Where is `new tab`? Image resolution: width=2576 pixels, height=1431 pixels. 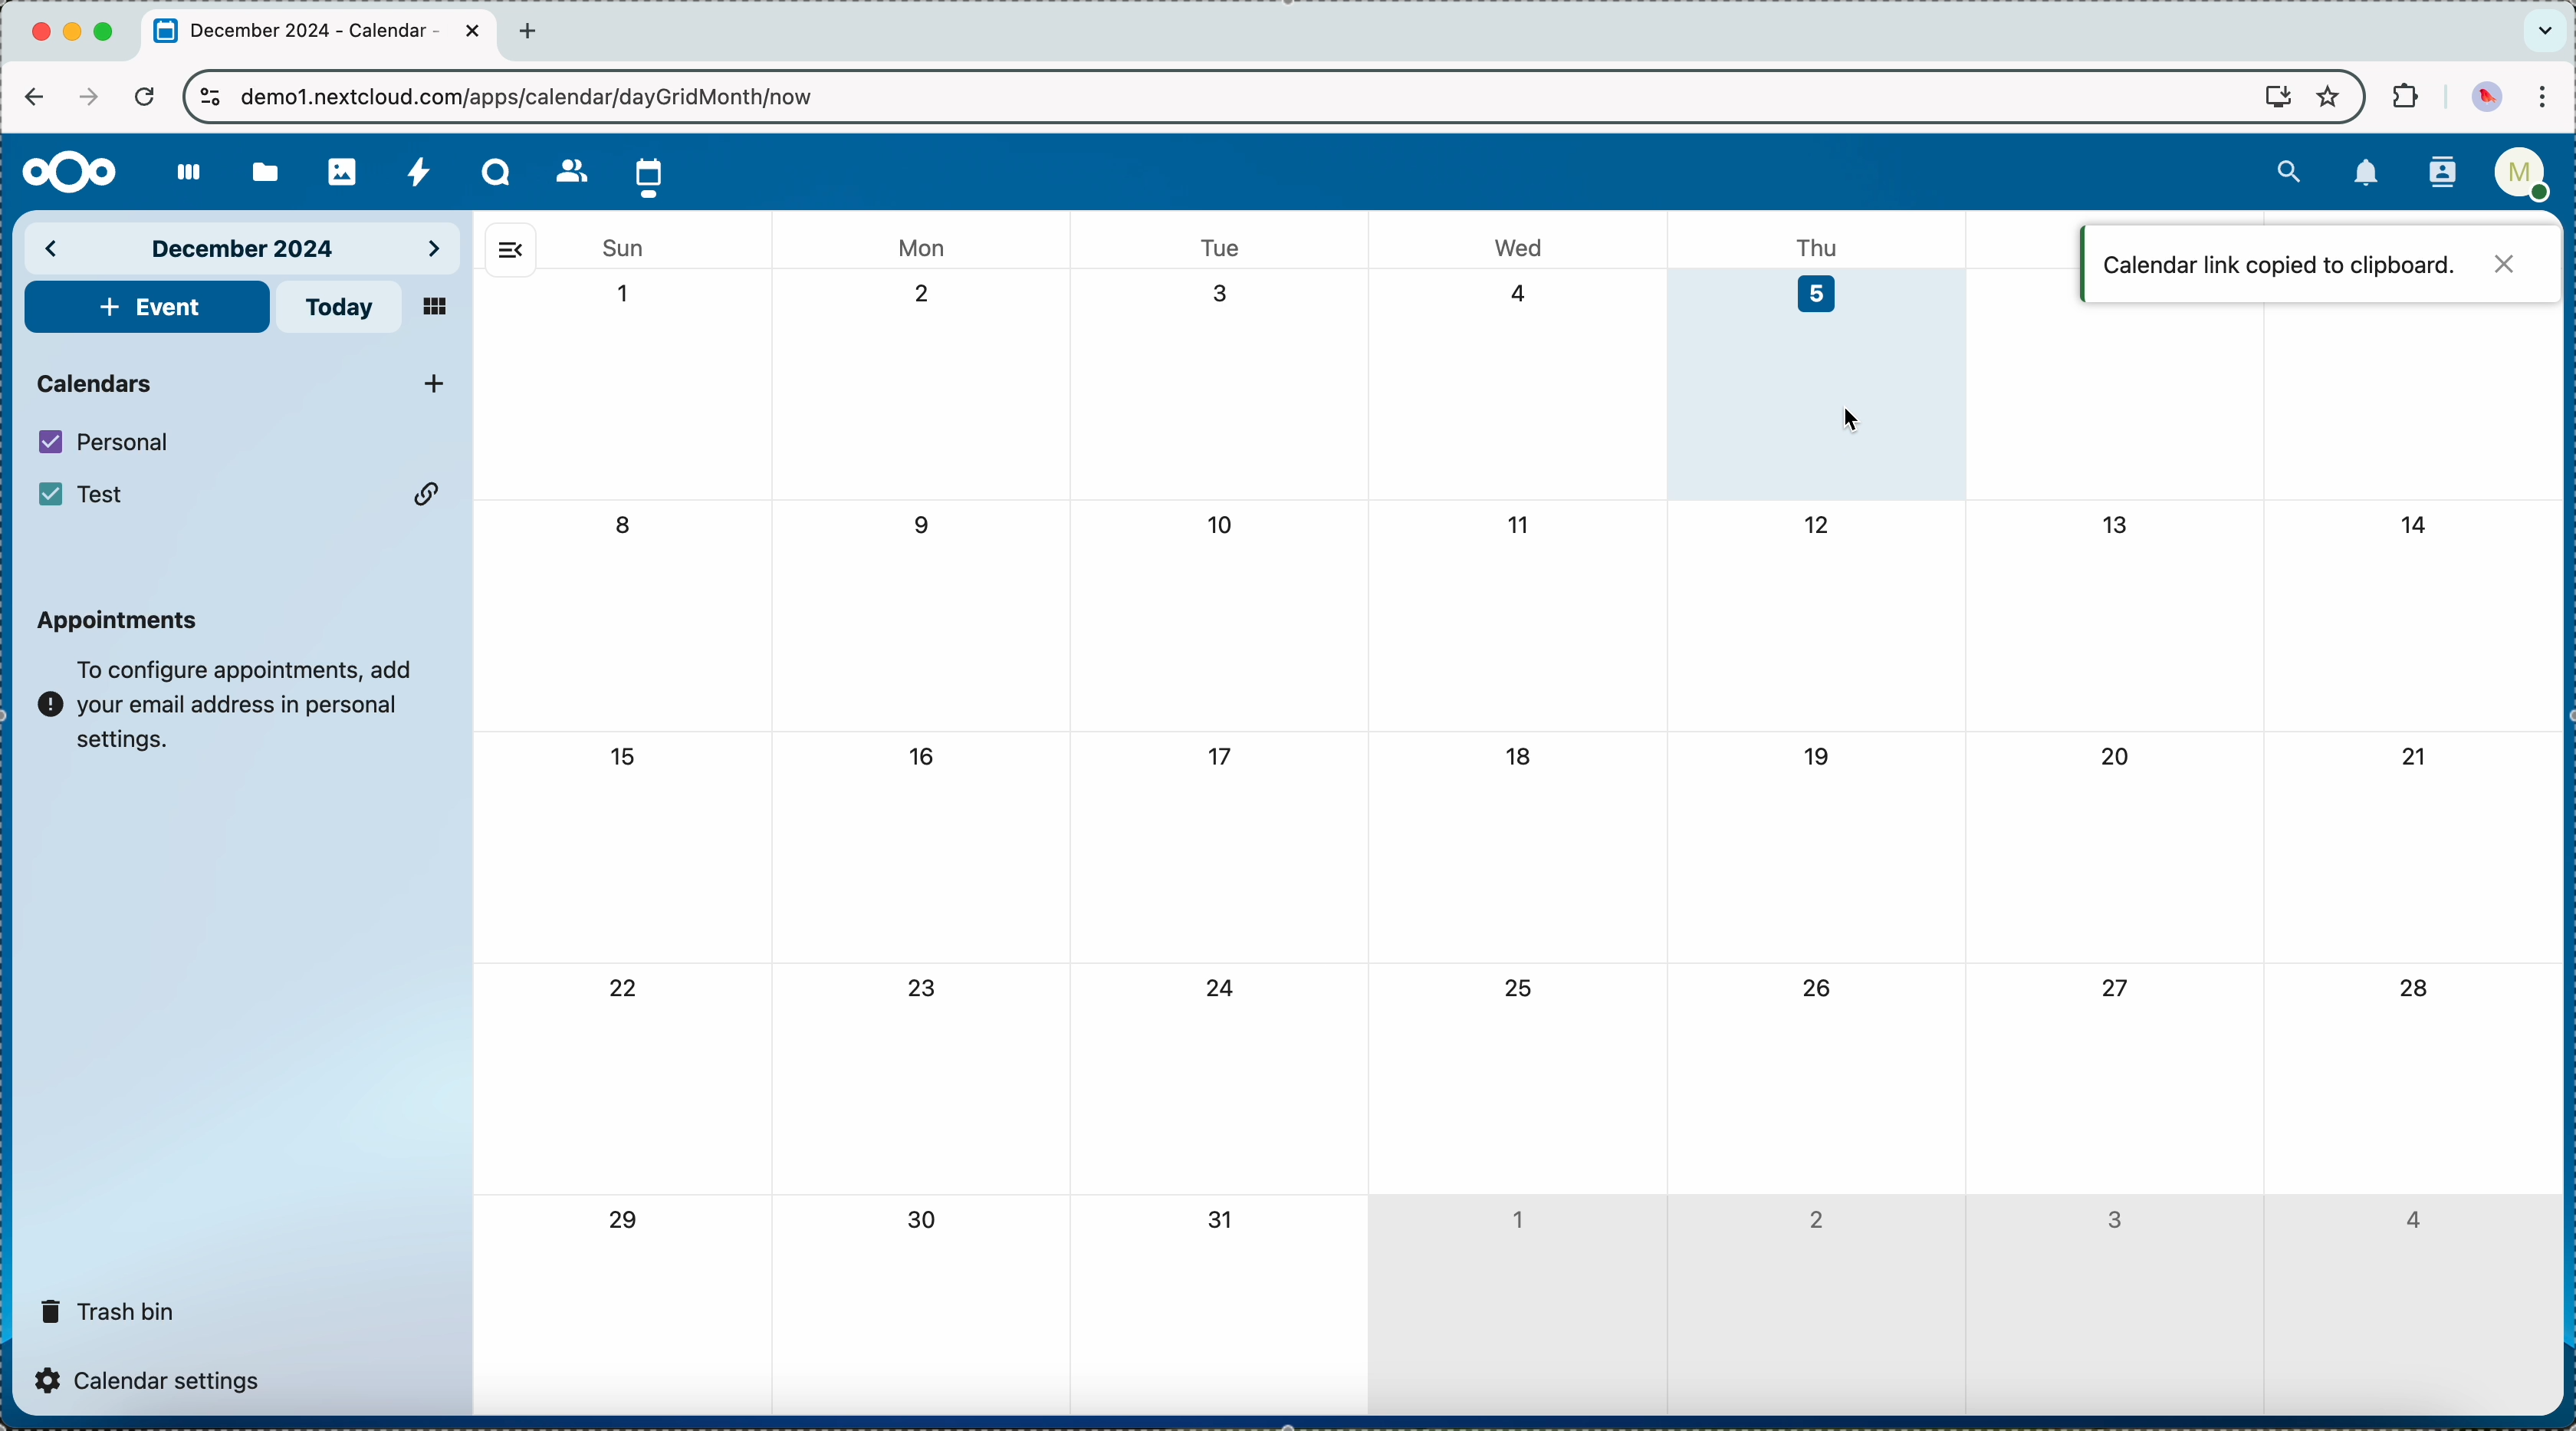 new tab is located at coordinates (534, 31).